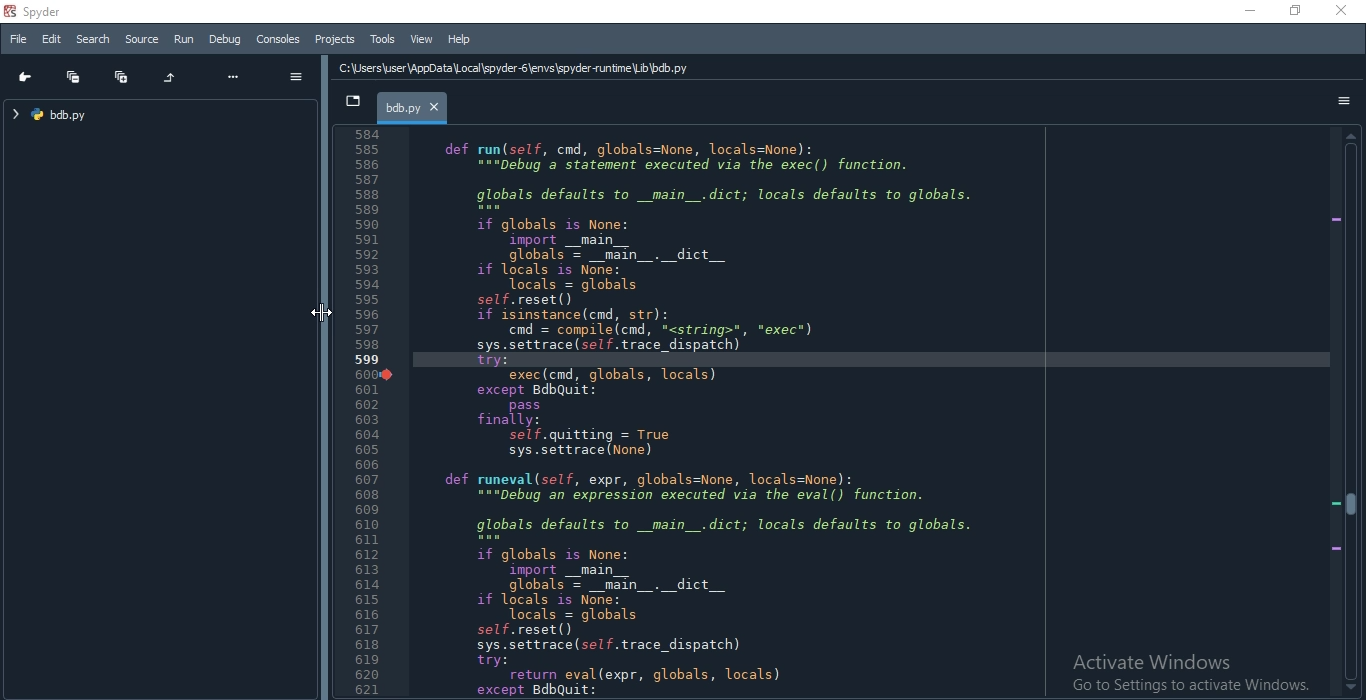 This screenshot has width=1366, height=700. Describe the element at coordinates (718, 417) in the screenshot. I see `def run(self, cnd, globals=None, locals=None):
“="pebug’a statement executed via the exec() function.
globals defaults to _main_.dict; locals defaults to globals.
if globals is None:
import __main__
globals = _main_._dict__
if locals is None:
Tocals = globals
self.reset()
if isinstance(cnd, str):
cnd = compile(cnd, <string>", *exec*)
sys.settrace (sel. trace_dispatch)
try:
exec(cnd, globals, locals)
except BdbQuit:
pass
finally:
self.quitting = True
sys.settrace (None)
def runeval(self, expr, globals=None, locals=None):
“="Debug an expression executed via the eval() function.
globals defaults to _main_.dict; locals defaults to globals.
if globals is None:
import _main__
globals = _main_._dict__
if locals is None:
Tocals = globals
self.reset()
sys.settrace (sel. trace_dispatch)
try:
return eval(expr, globals, locals)
except BdbQuit:` at that location.